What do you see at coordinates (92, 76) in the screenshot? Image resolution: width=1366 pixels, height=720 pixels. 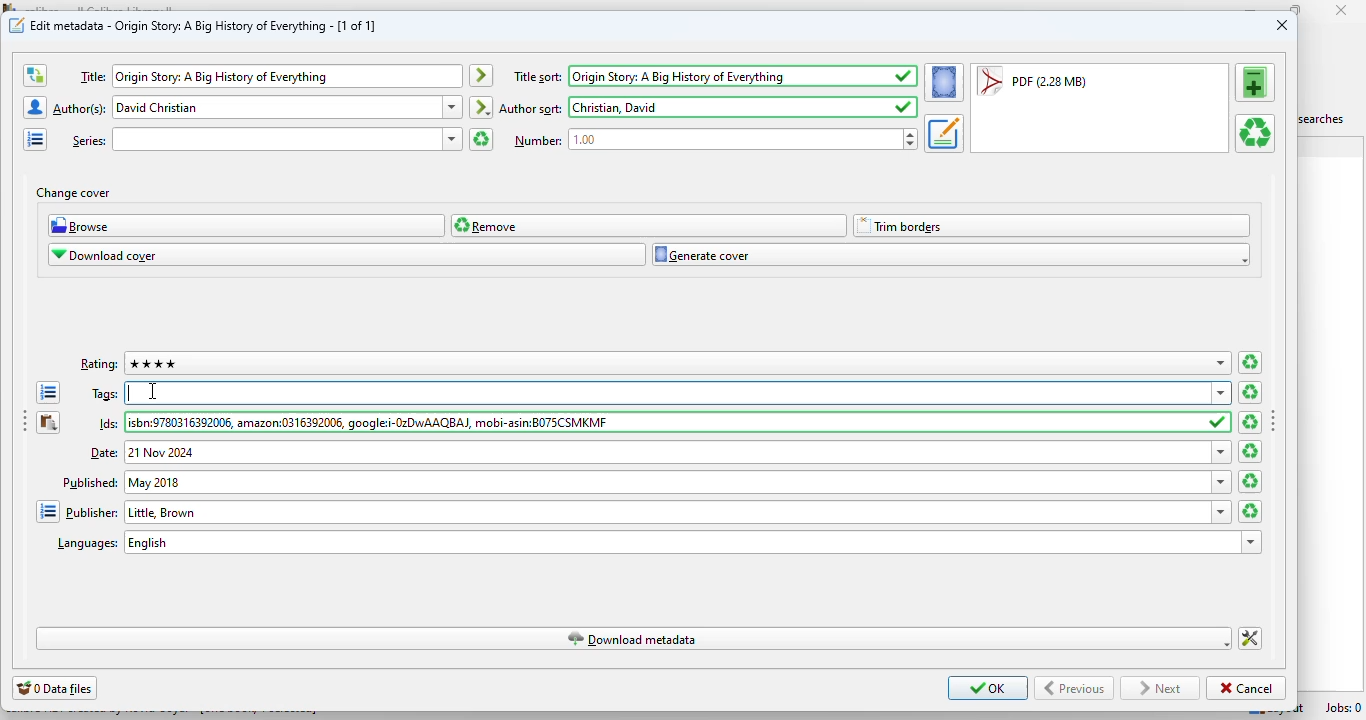 I see `text` at bounding box center [92, 76].